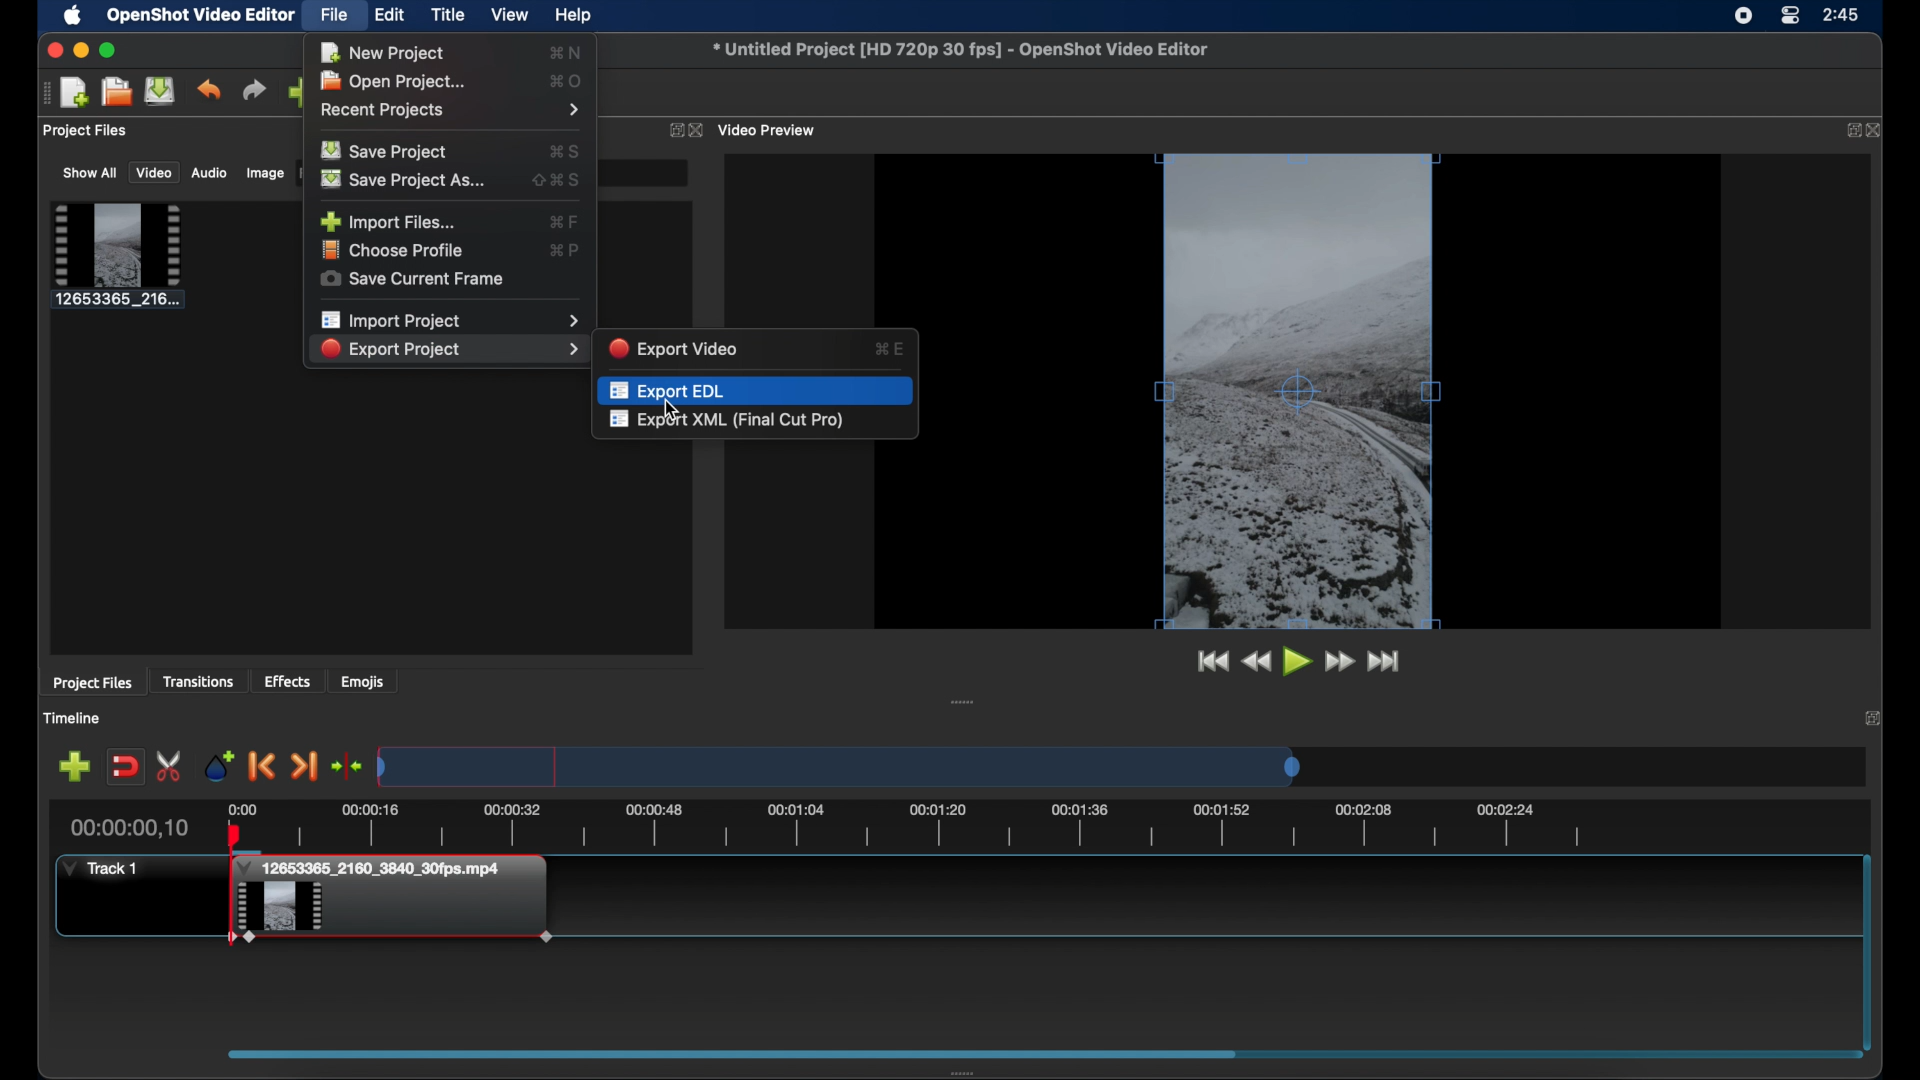 The image size is (1920, 1080). What do you see at coordinates (125, 766) in the screenshot?
I see `disable snapping` at bounding box center [125, 766].